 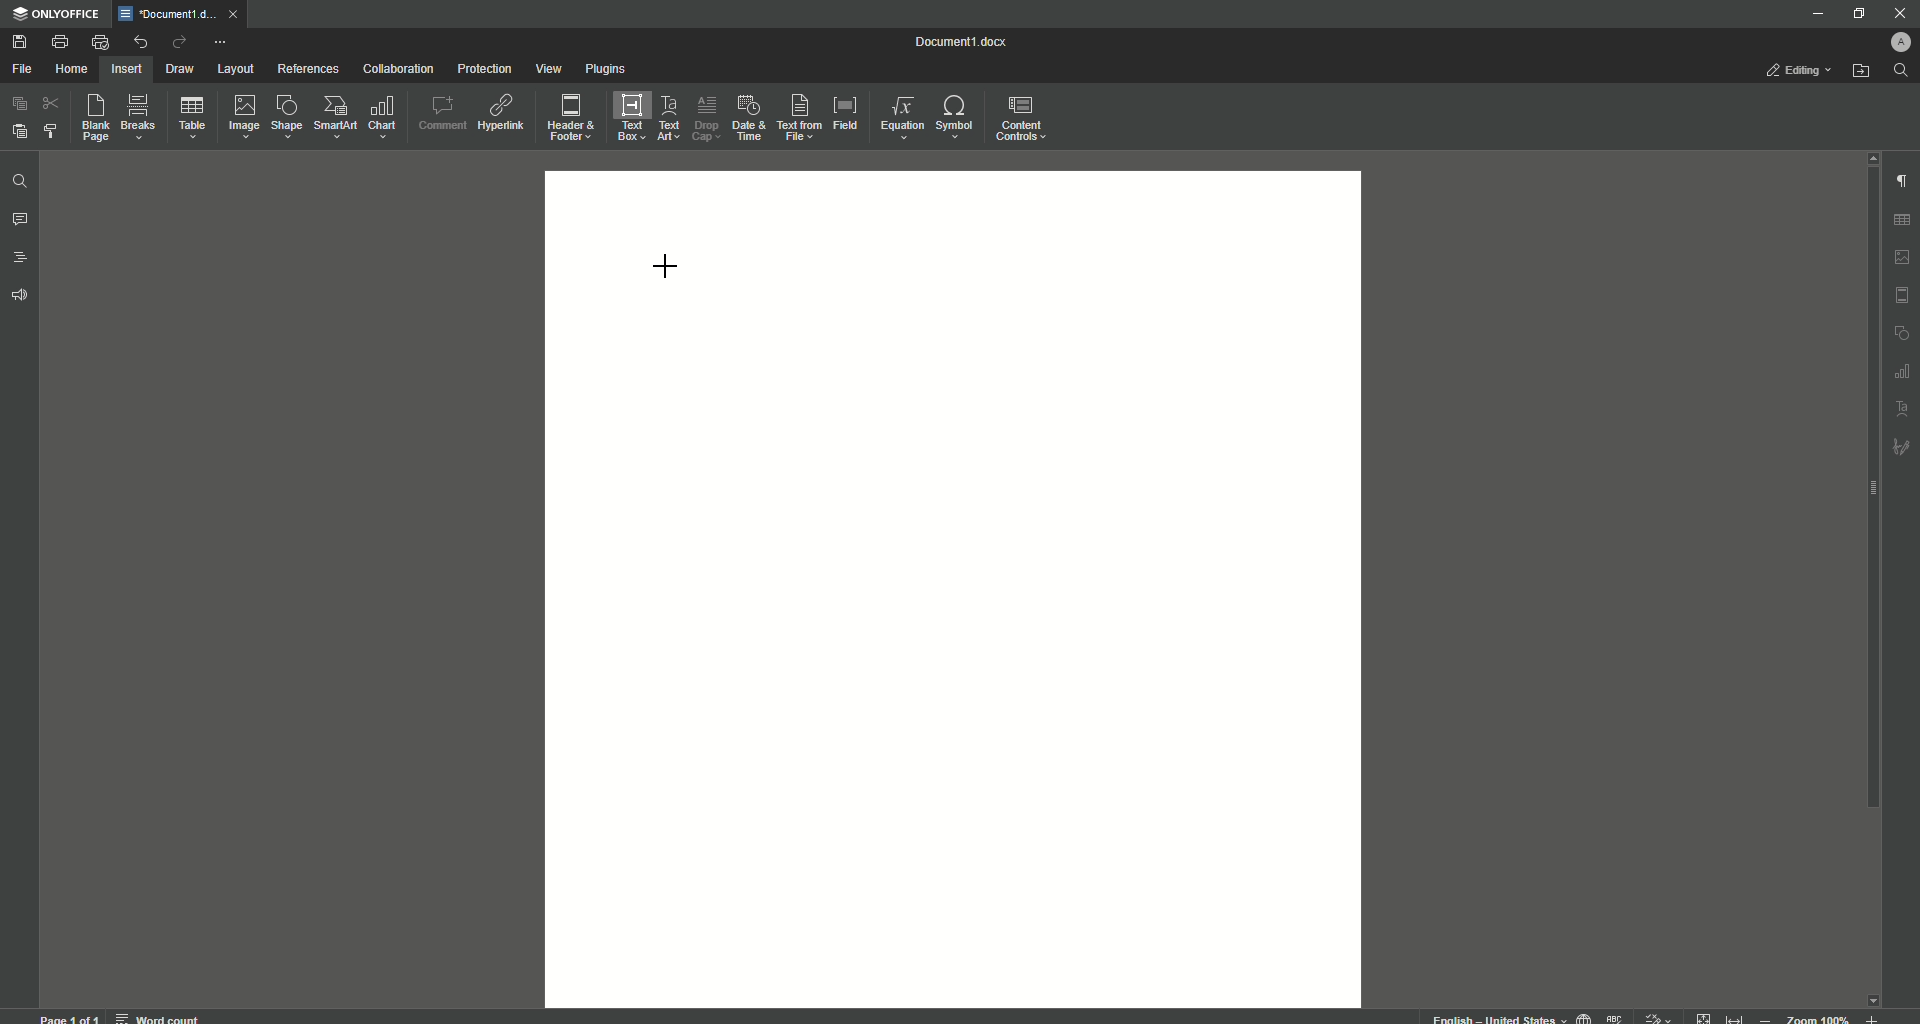 What do you see at coordinates (503, 113) in the screenshot?
I see `Hyperlink` at bounding box center [503, 113].